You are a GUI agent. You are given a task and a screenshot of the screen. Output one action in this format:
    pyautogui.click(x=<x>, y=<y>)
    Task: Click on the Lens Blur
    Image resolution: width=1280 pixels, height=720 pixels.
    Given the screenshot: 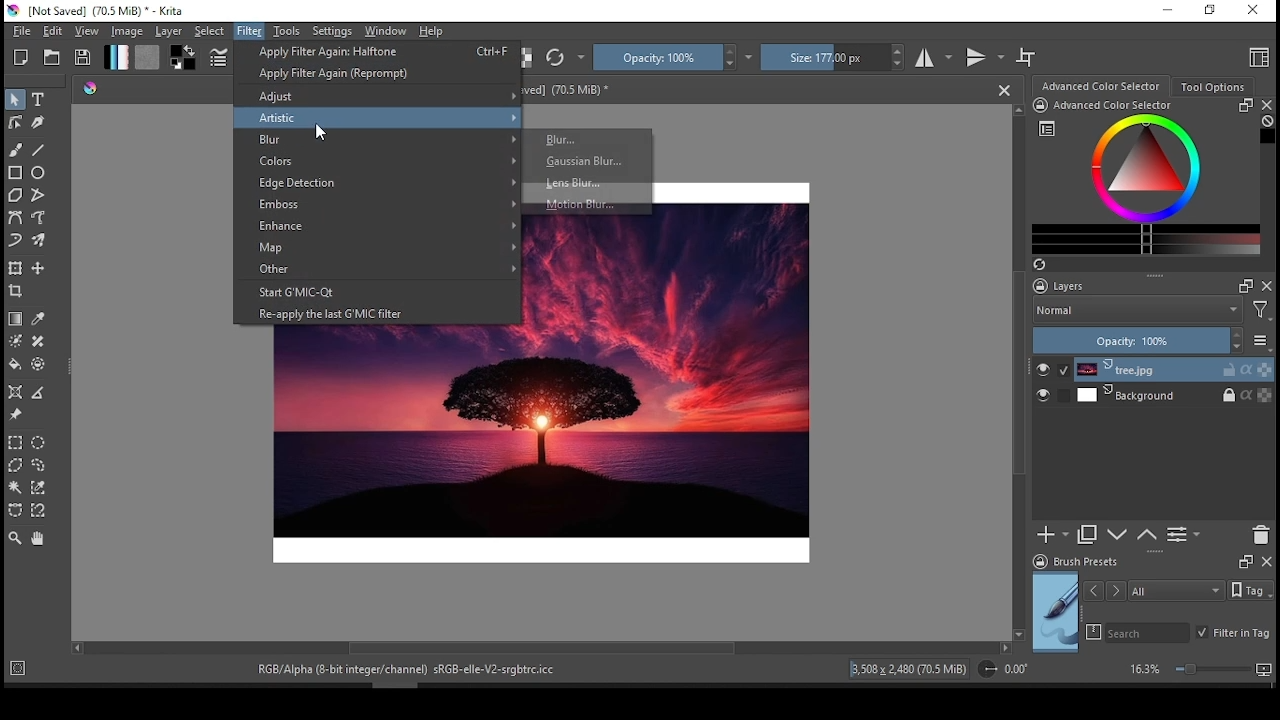 What is the action you would take?
    pyautogui.click(x=571, y=182)
    